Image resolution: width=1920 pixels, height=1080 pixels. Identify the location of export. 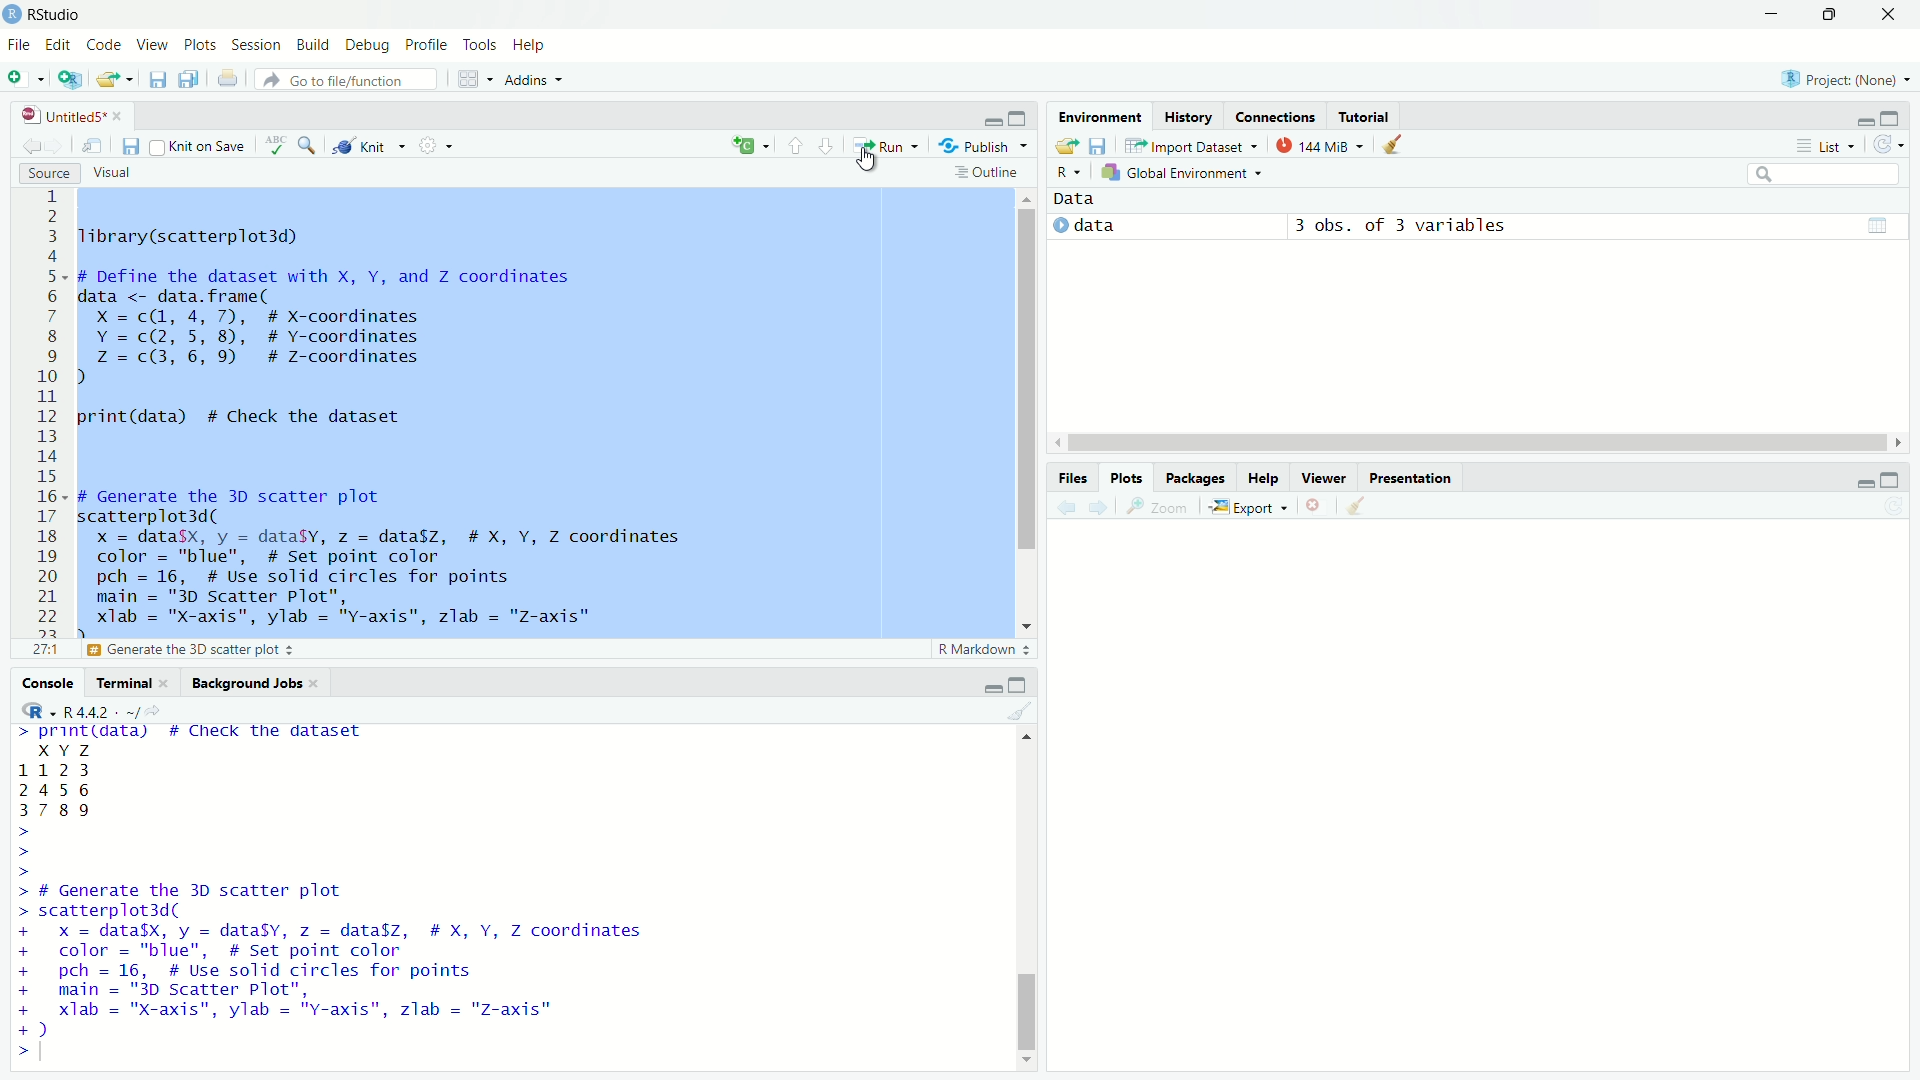
(1248, 505).